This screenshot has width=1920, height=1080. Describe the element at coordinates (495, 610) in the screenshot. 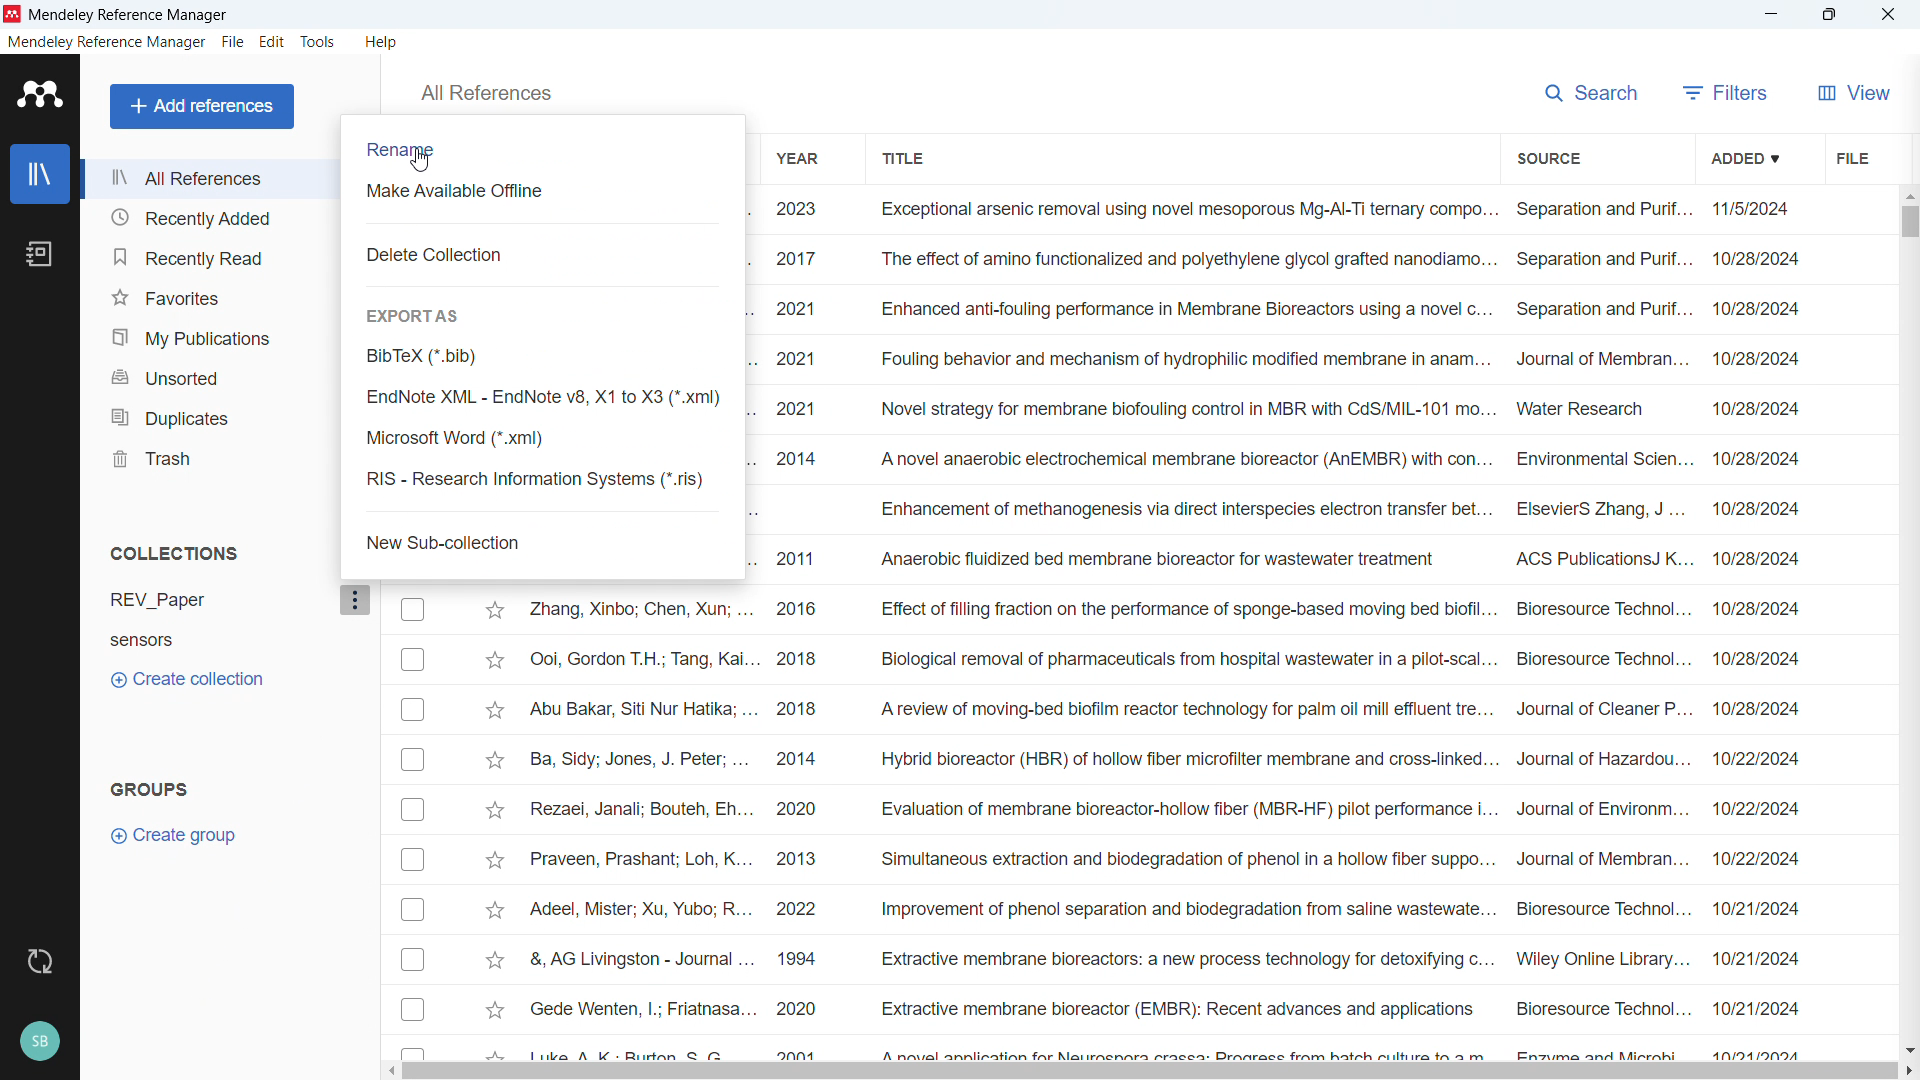

I see `Star mark respective publication` at that location.